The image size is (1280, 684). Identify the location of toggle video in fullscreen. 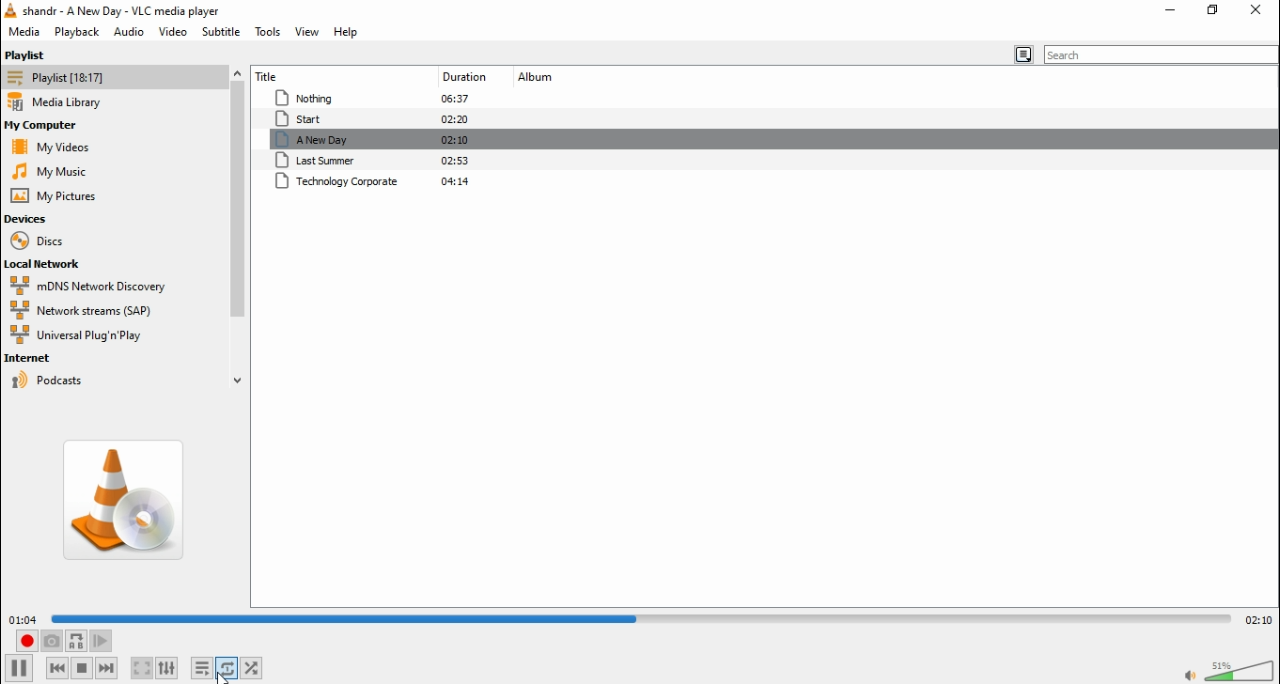
(140, 666).